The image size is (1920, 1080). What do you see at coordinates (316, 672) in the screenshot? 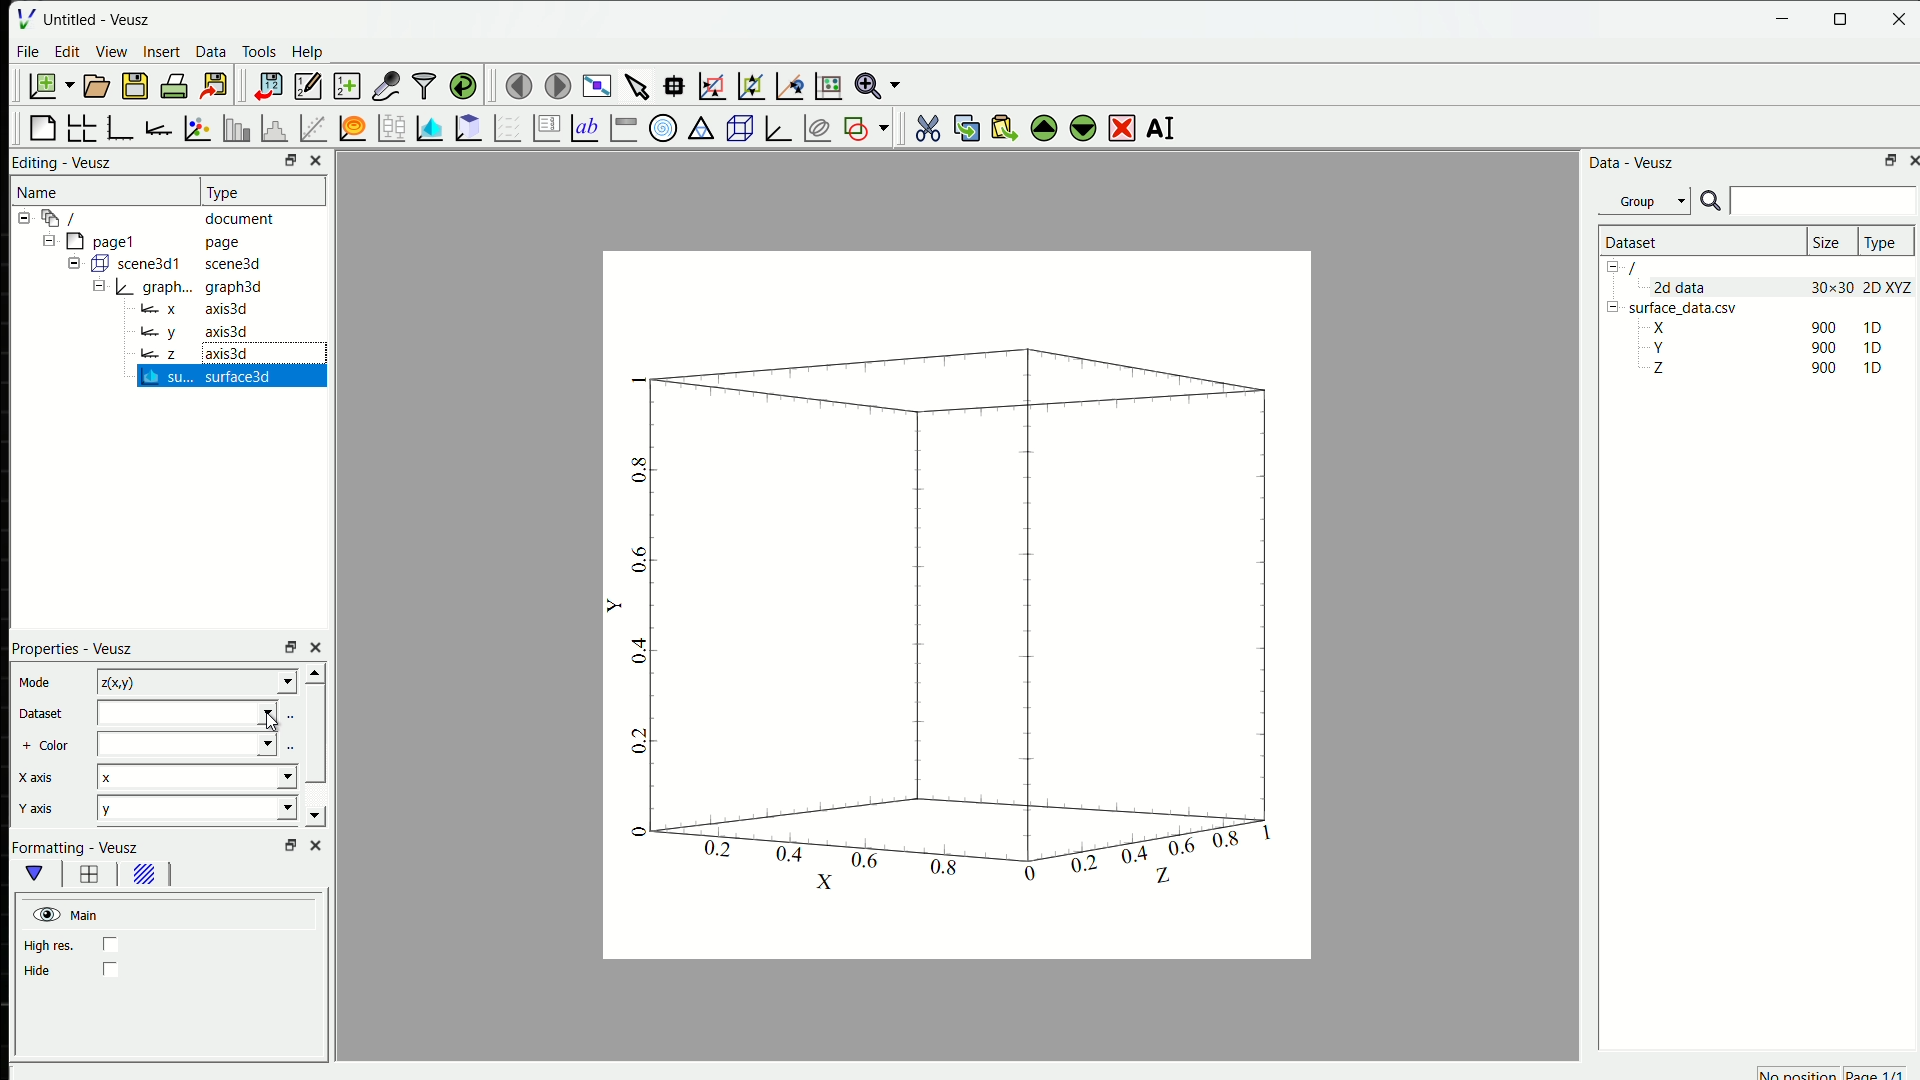
I see `scroll up` at bounding box center [316, 672].